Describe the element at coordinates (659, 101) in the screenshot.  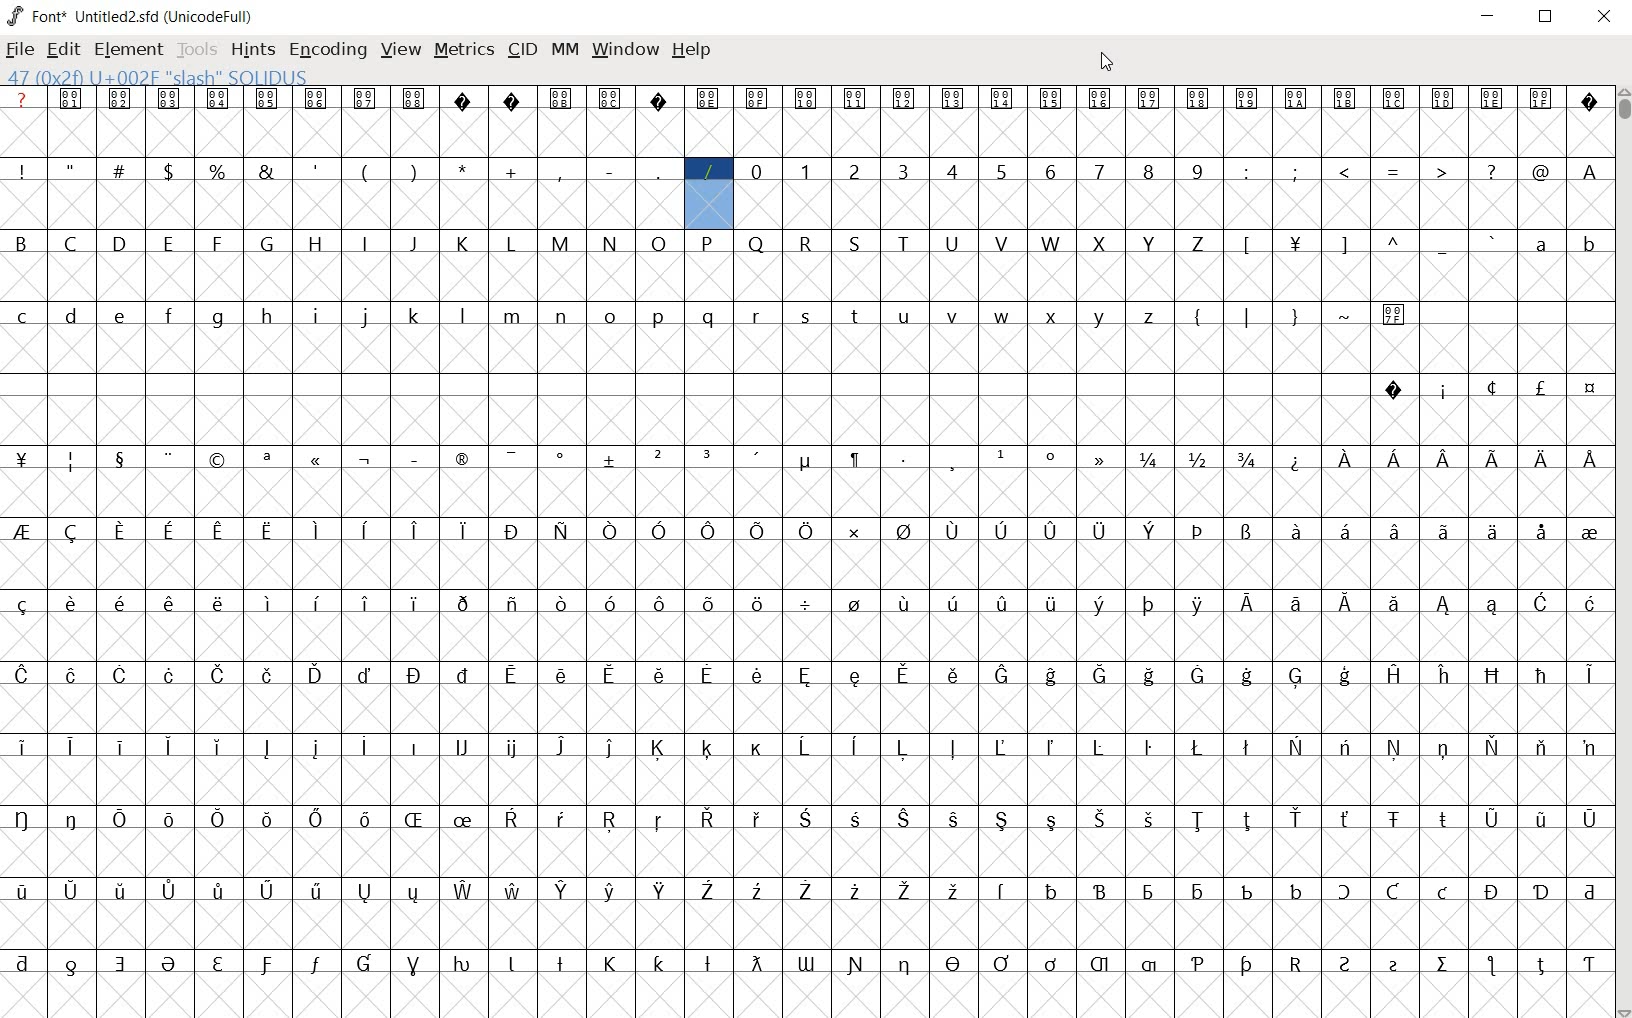
I see `glyph` at that location.